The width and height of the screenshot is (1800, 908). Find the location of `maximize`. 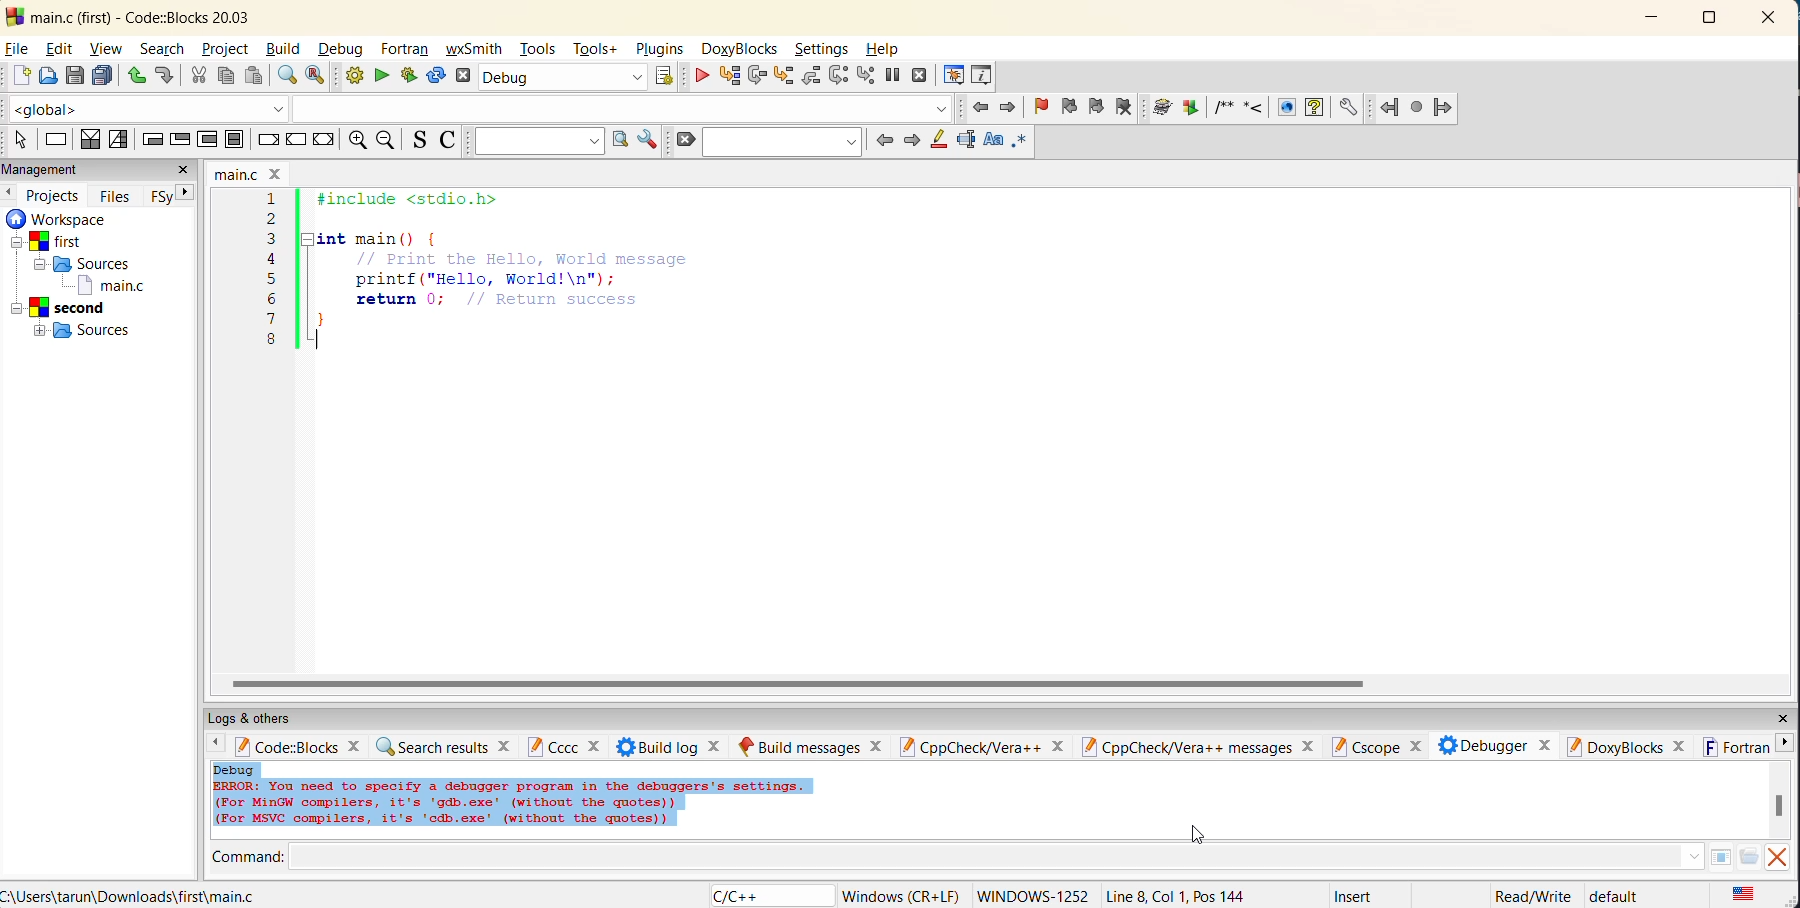

maximize is located at coordinates (1709, 17).